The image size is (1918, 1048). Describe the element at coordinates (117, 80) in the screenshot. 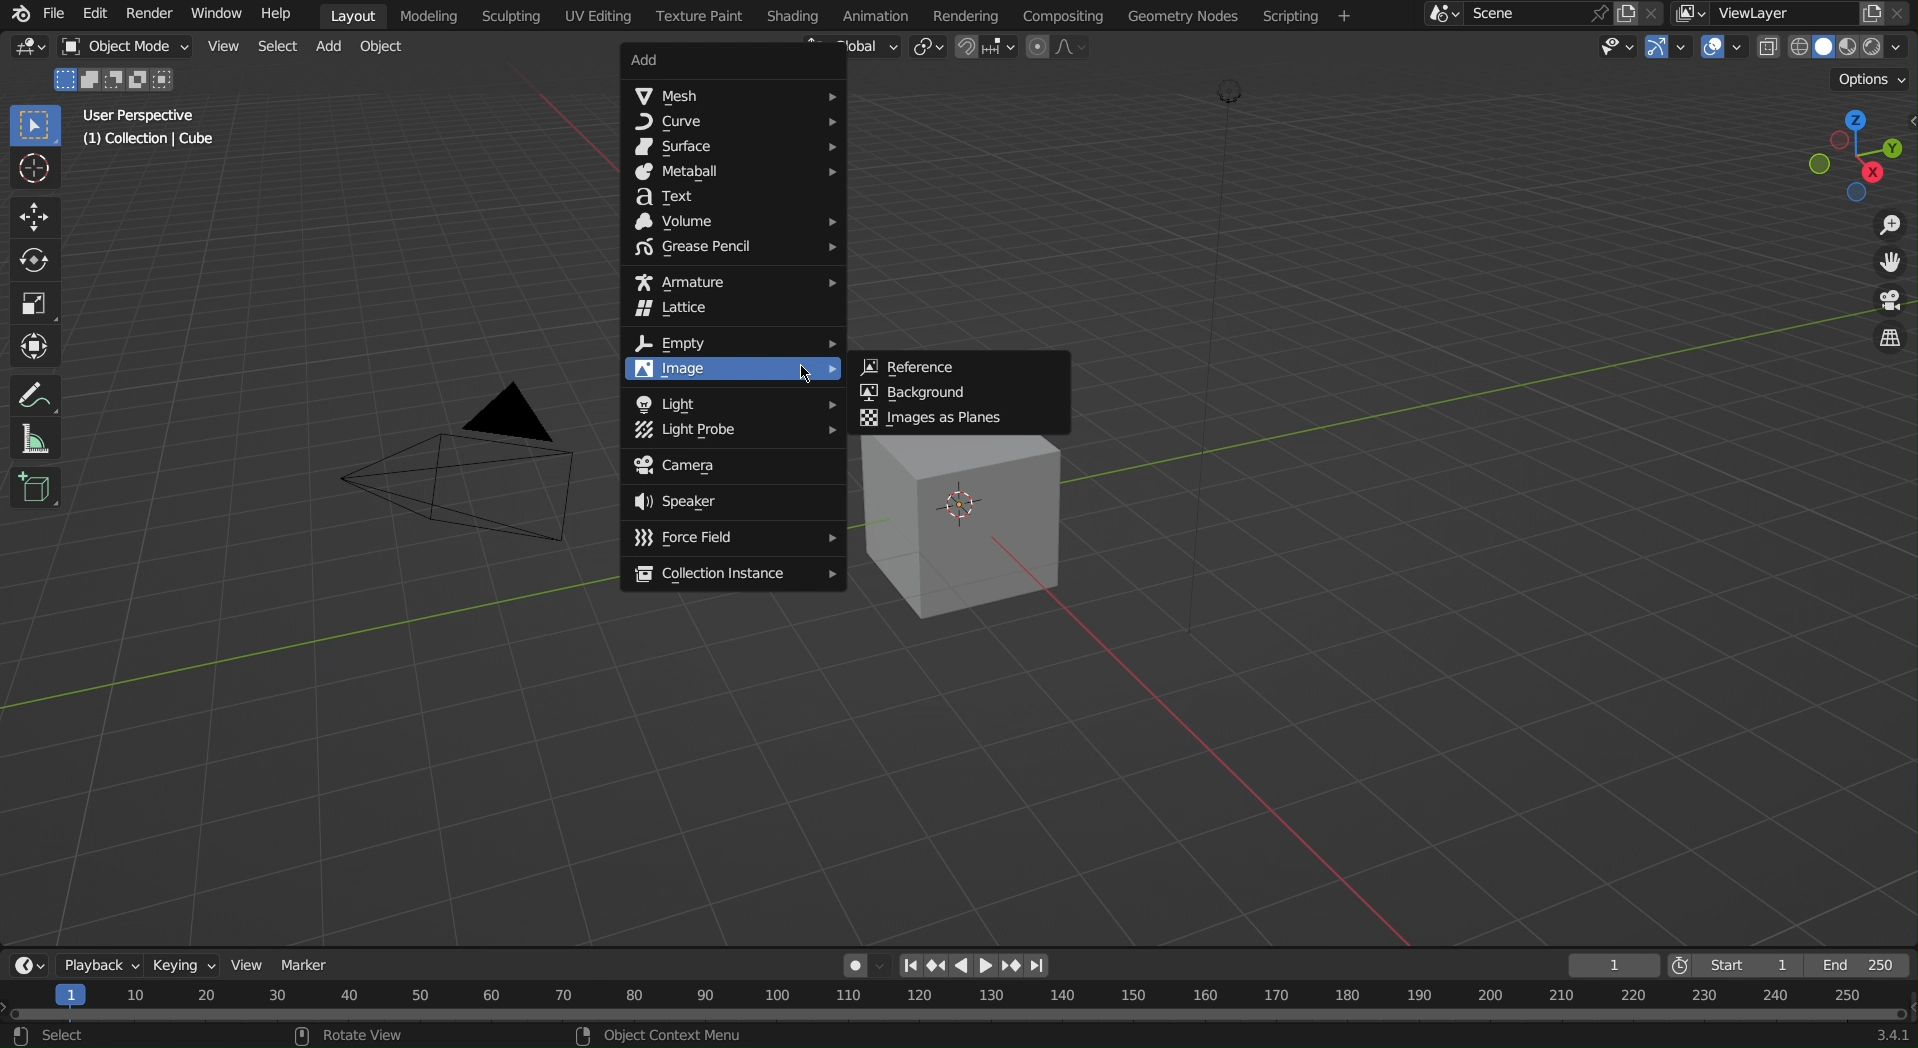

I see `Mode` at that location.